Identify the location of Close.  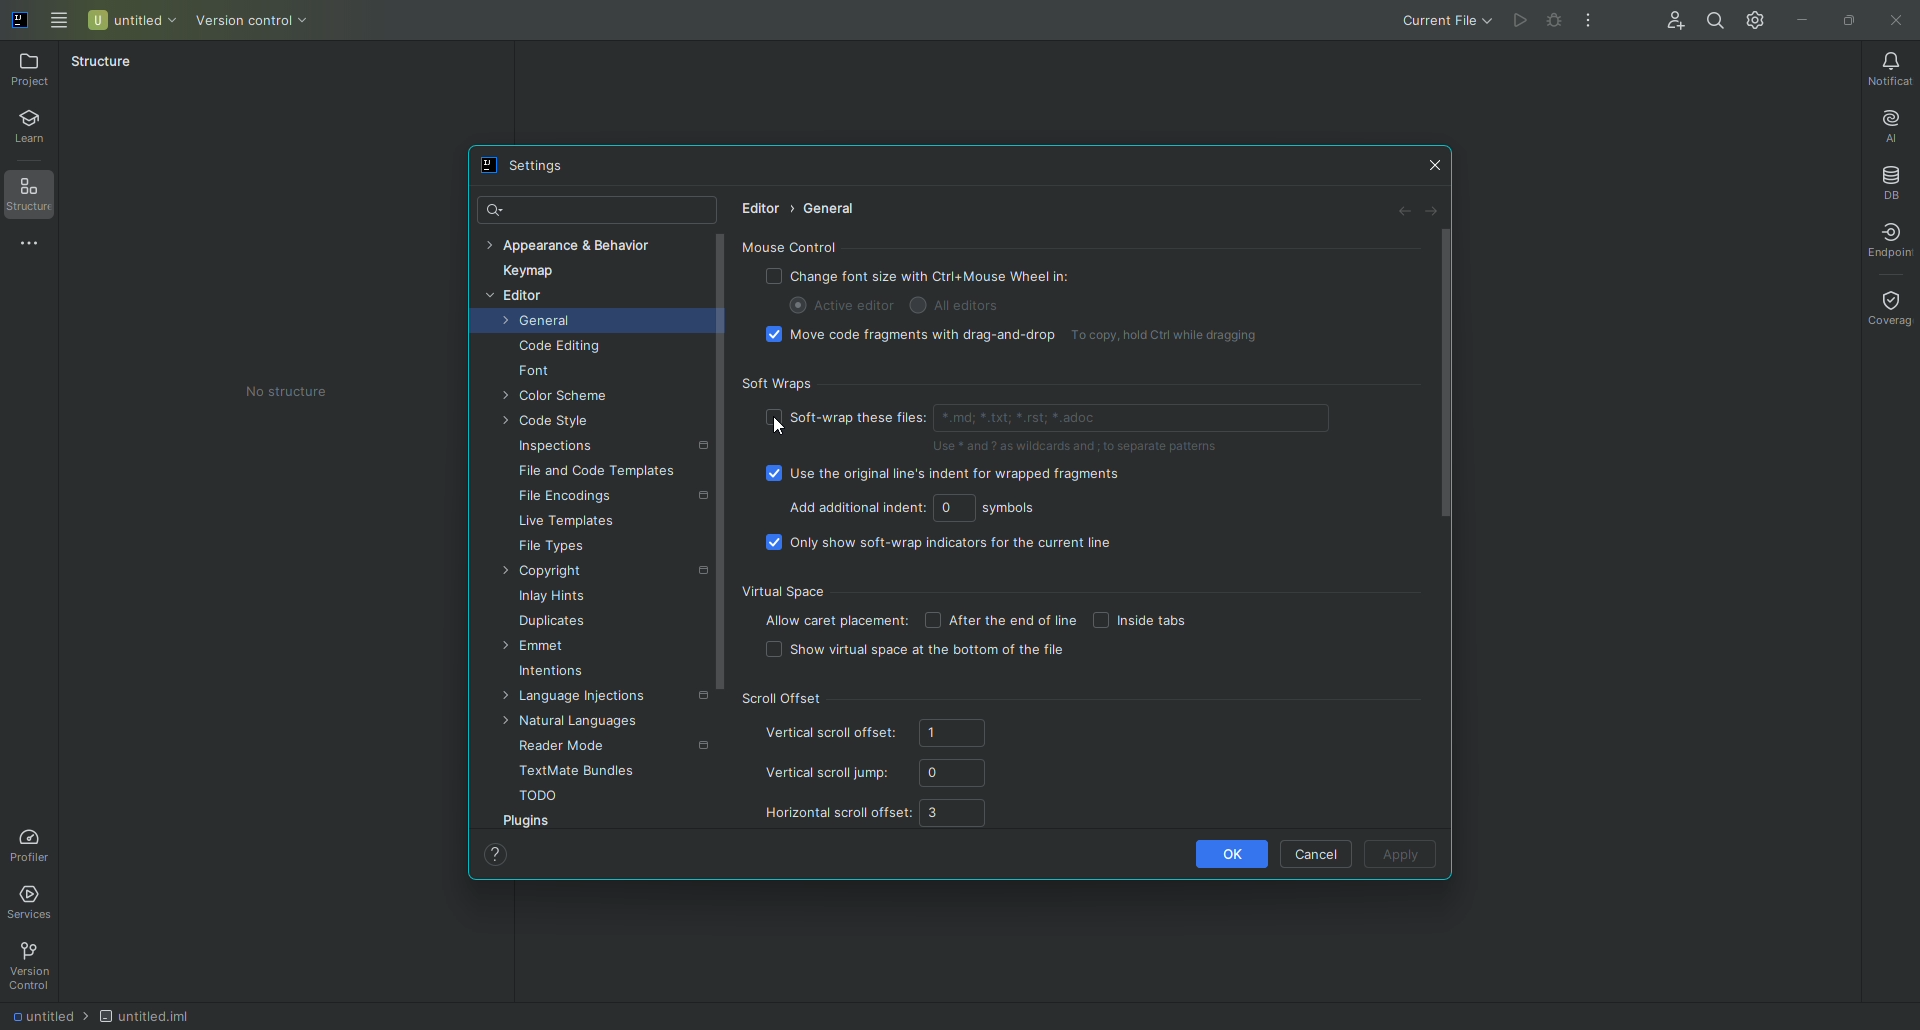
(1894, 21).